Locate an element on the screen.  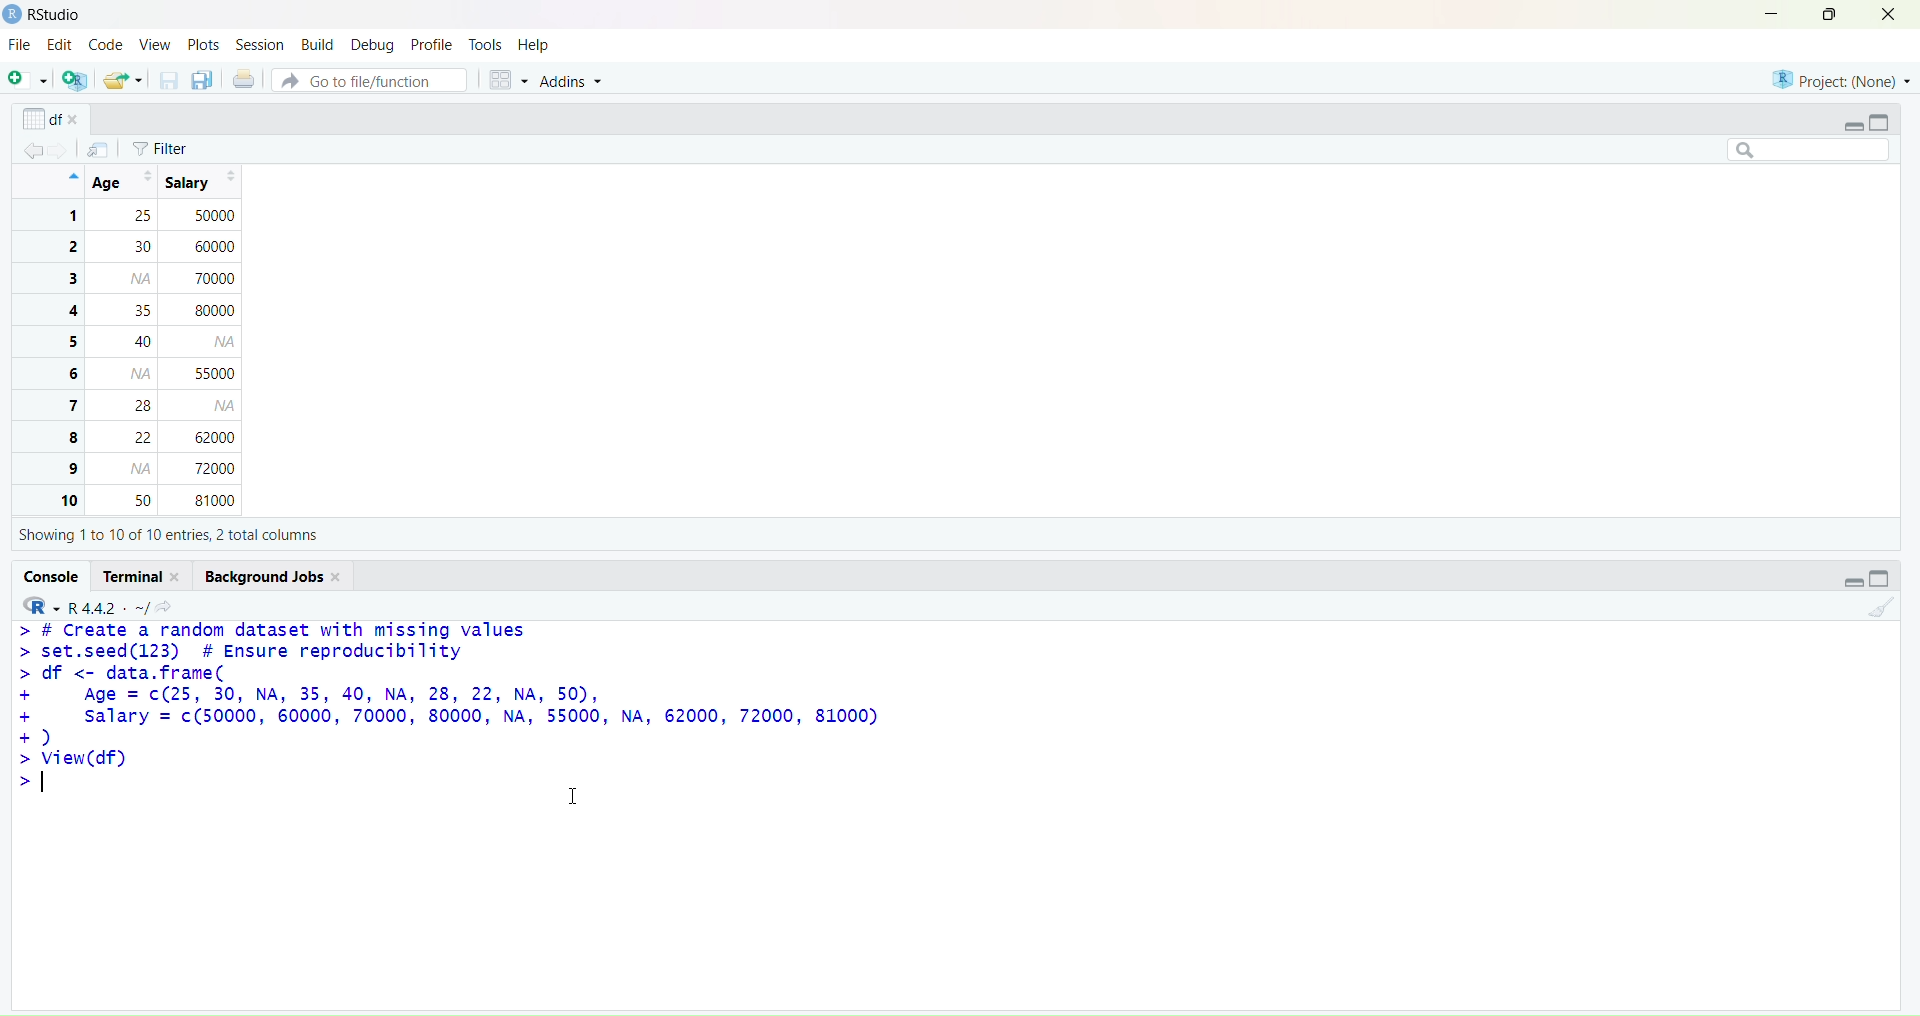
build is located at coordinates (317, 44).